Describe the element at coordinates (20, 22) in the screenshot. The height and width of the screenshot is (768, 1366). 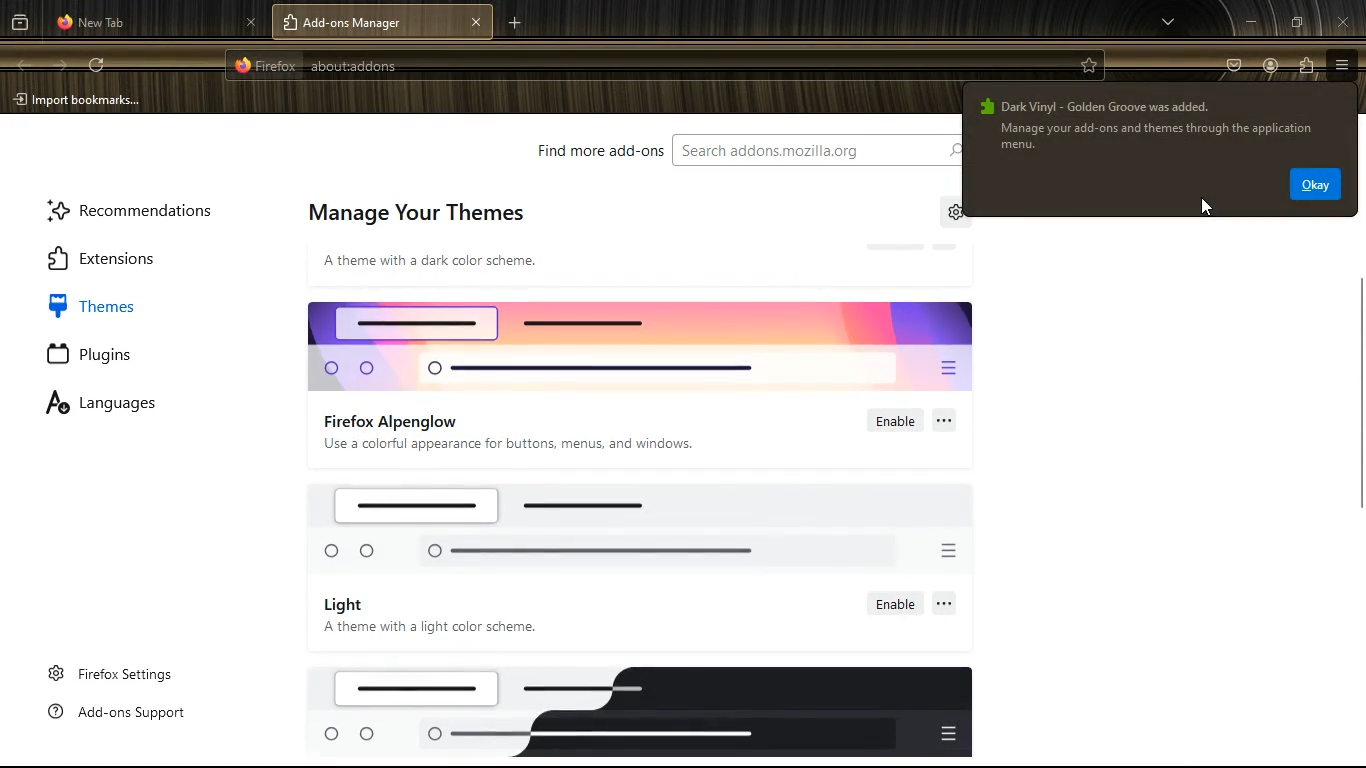
I see `history` at that location.